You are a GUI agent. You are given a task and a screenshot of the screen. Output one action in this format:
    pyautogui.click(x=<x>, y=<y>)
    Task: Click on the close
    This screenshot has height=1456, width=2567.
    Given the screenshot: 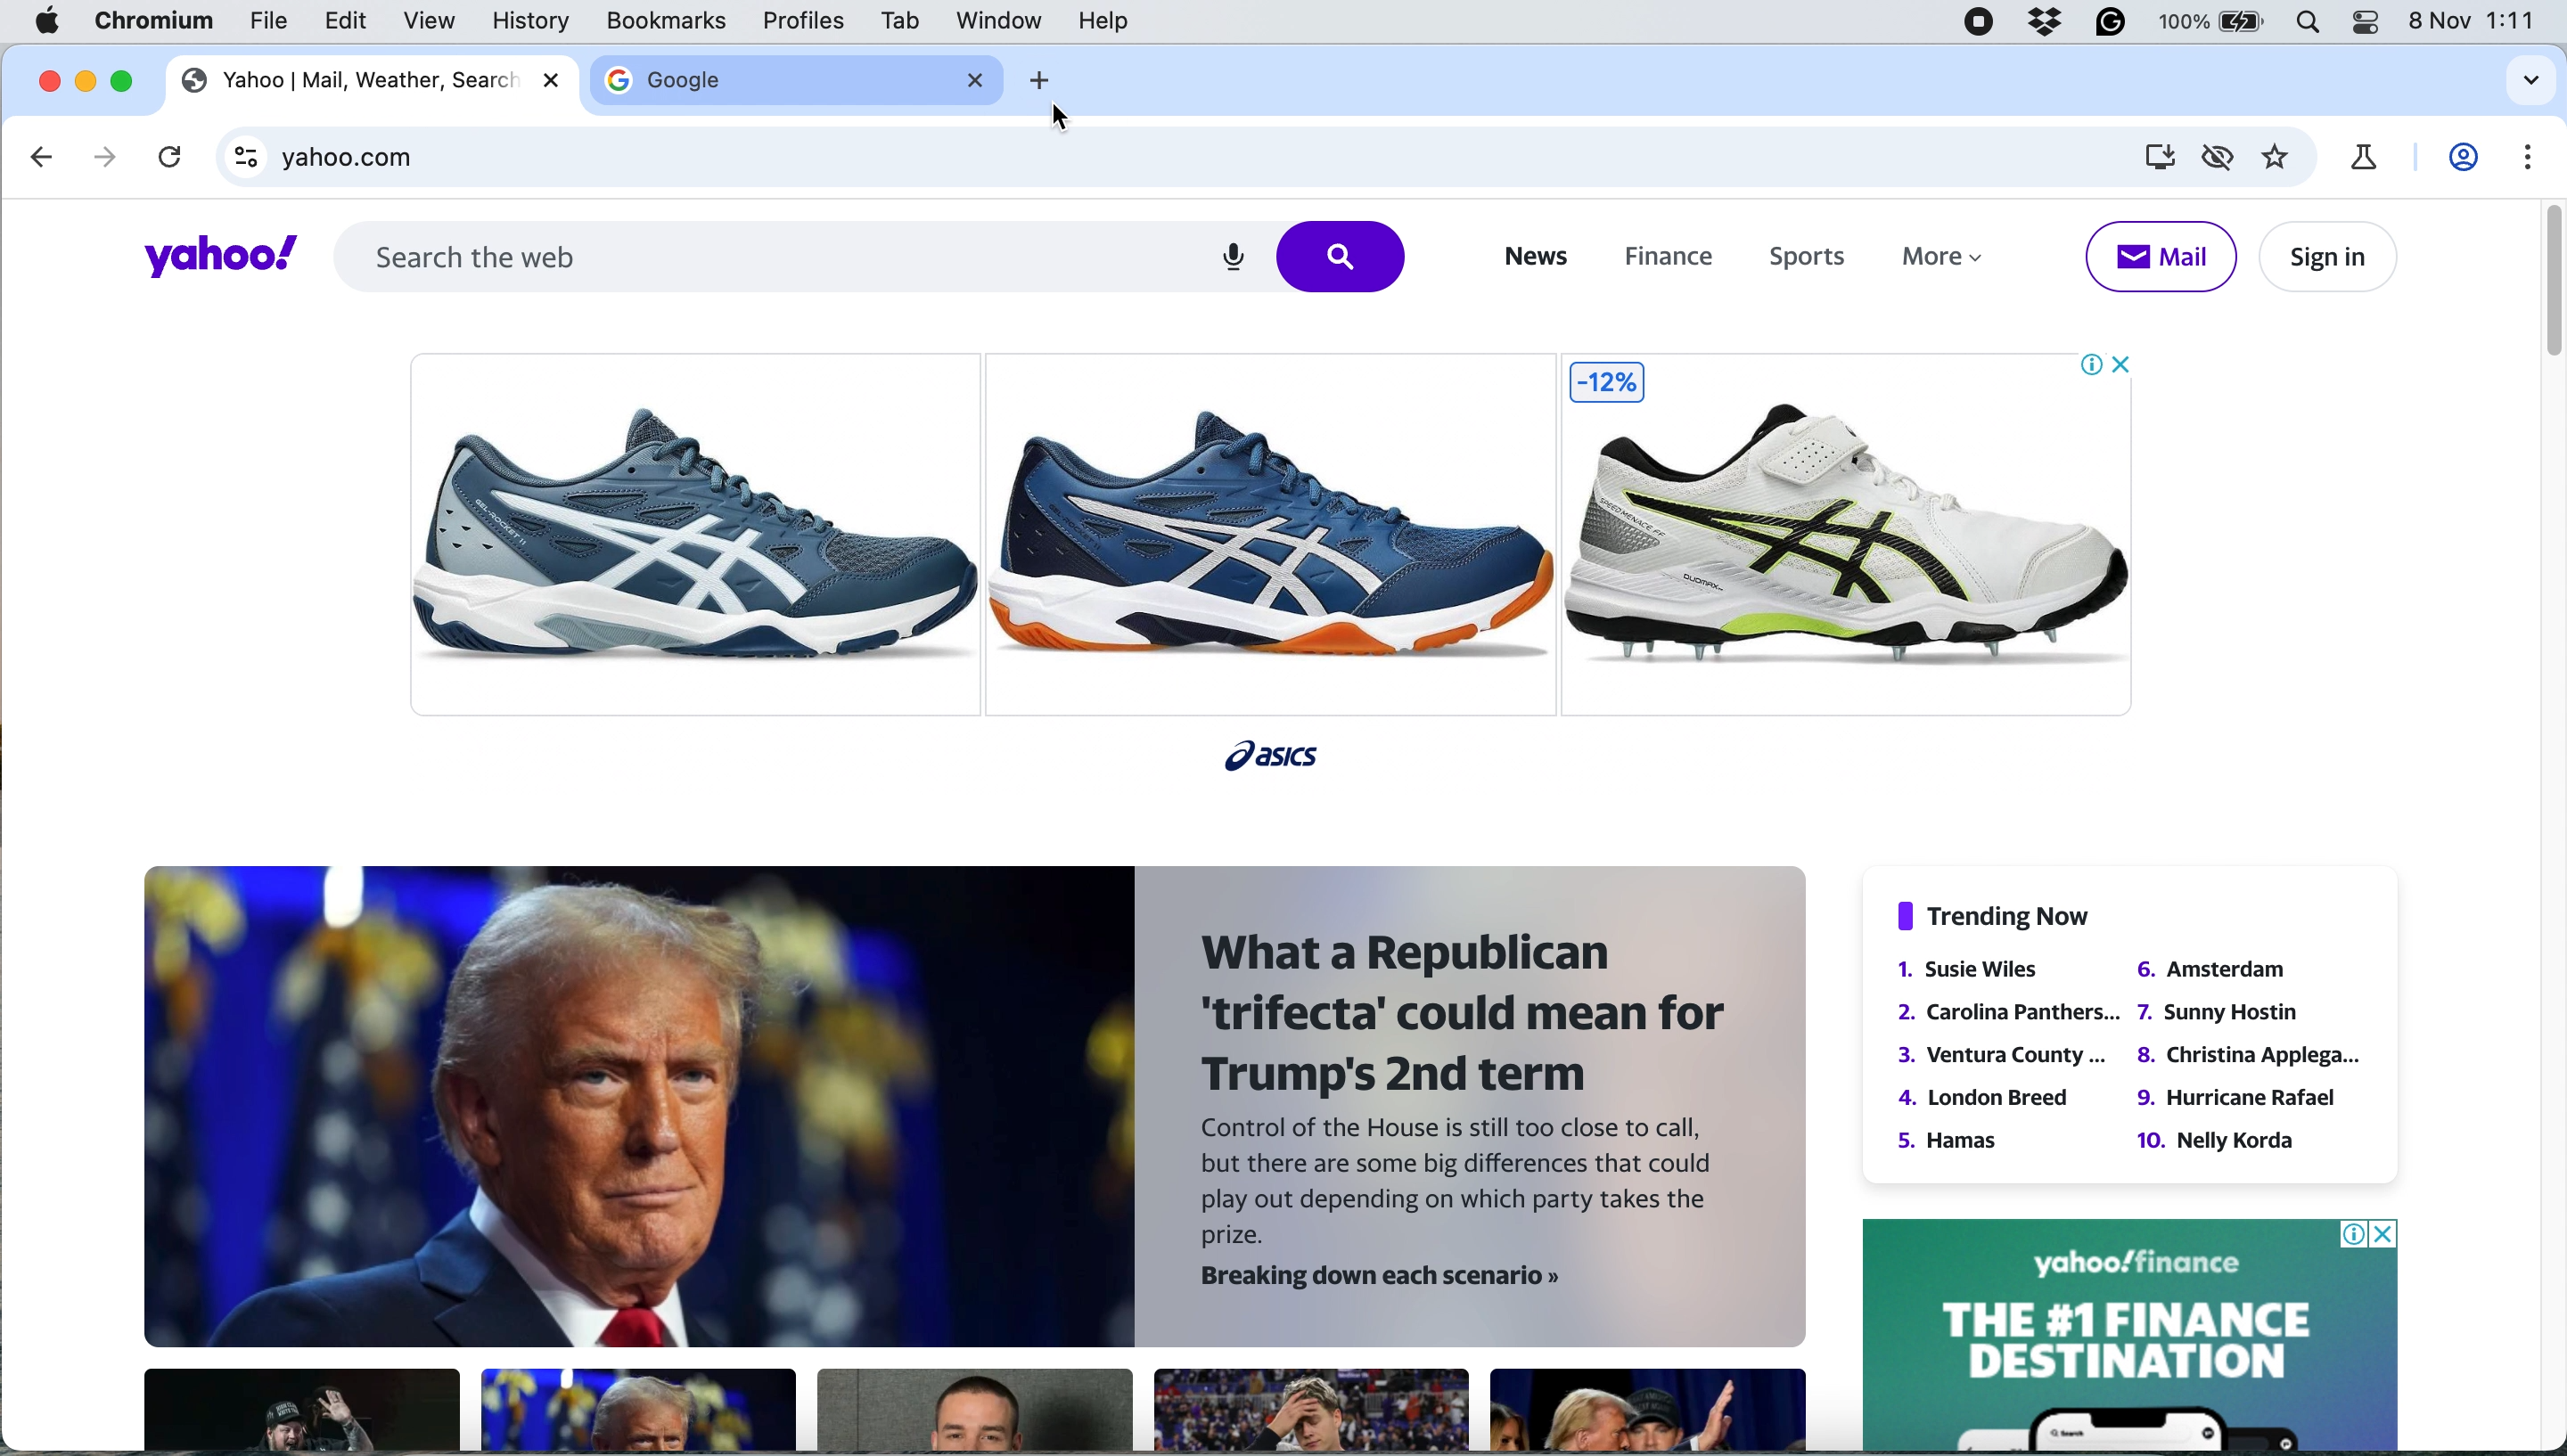 What is the action you would take?
    pyautogui.click(x=49, y=78)
    